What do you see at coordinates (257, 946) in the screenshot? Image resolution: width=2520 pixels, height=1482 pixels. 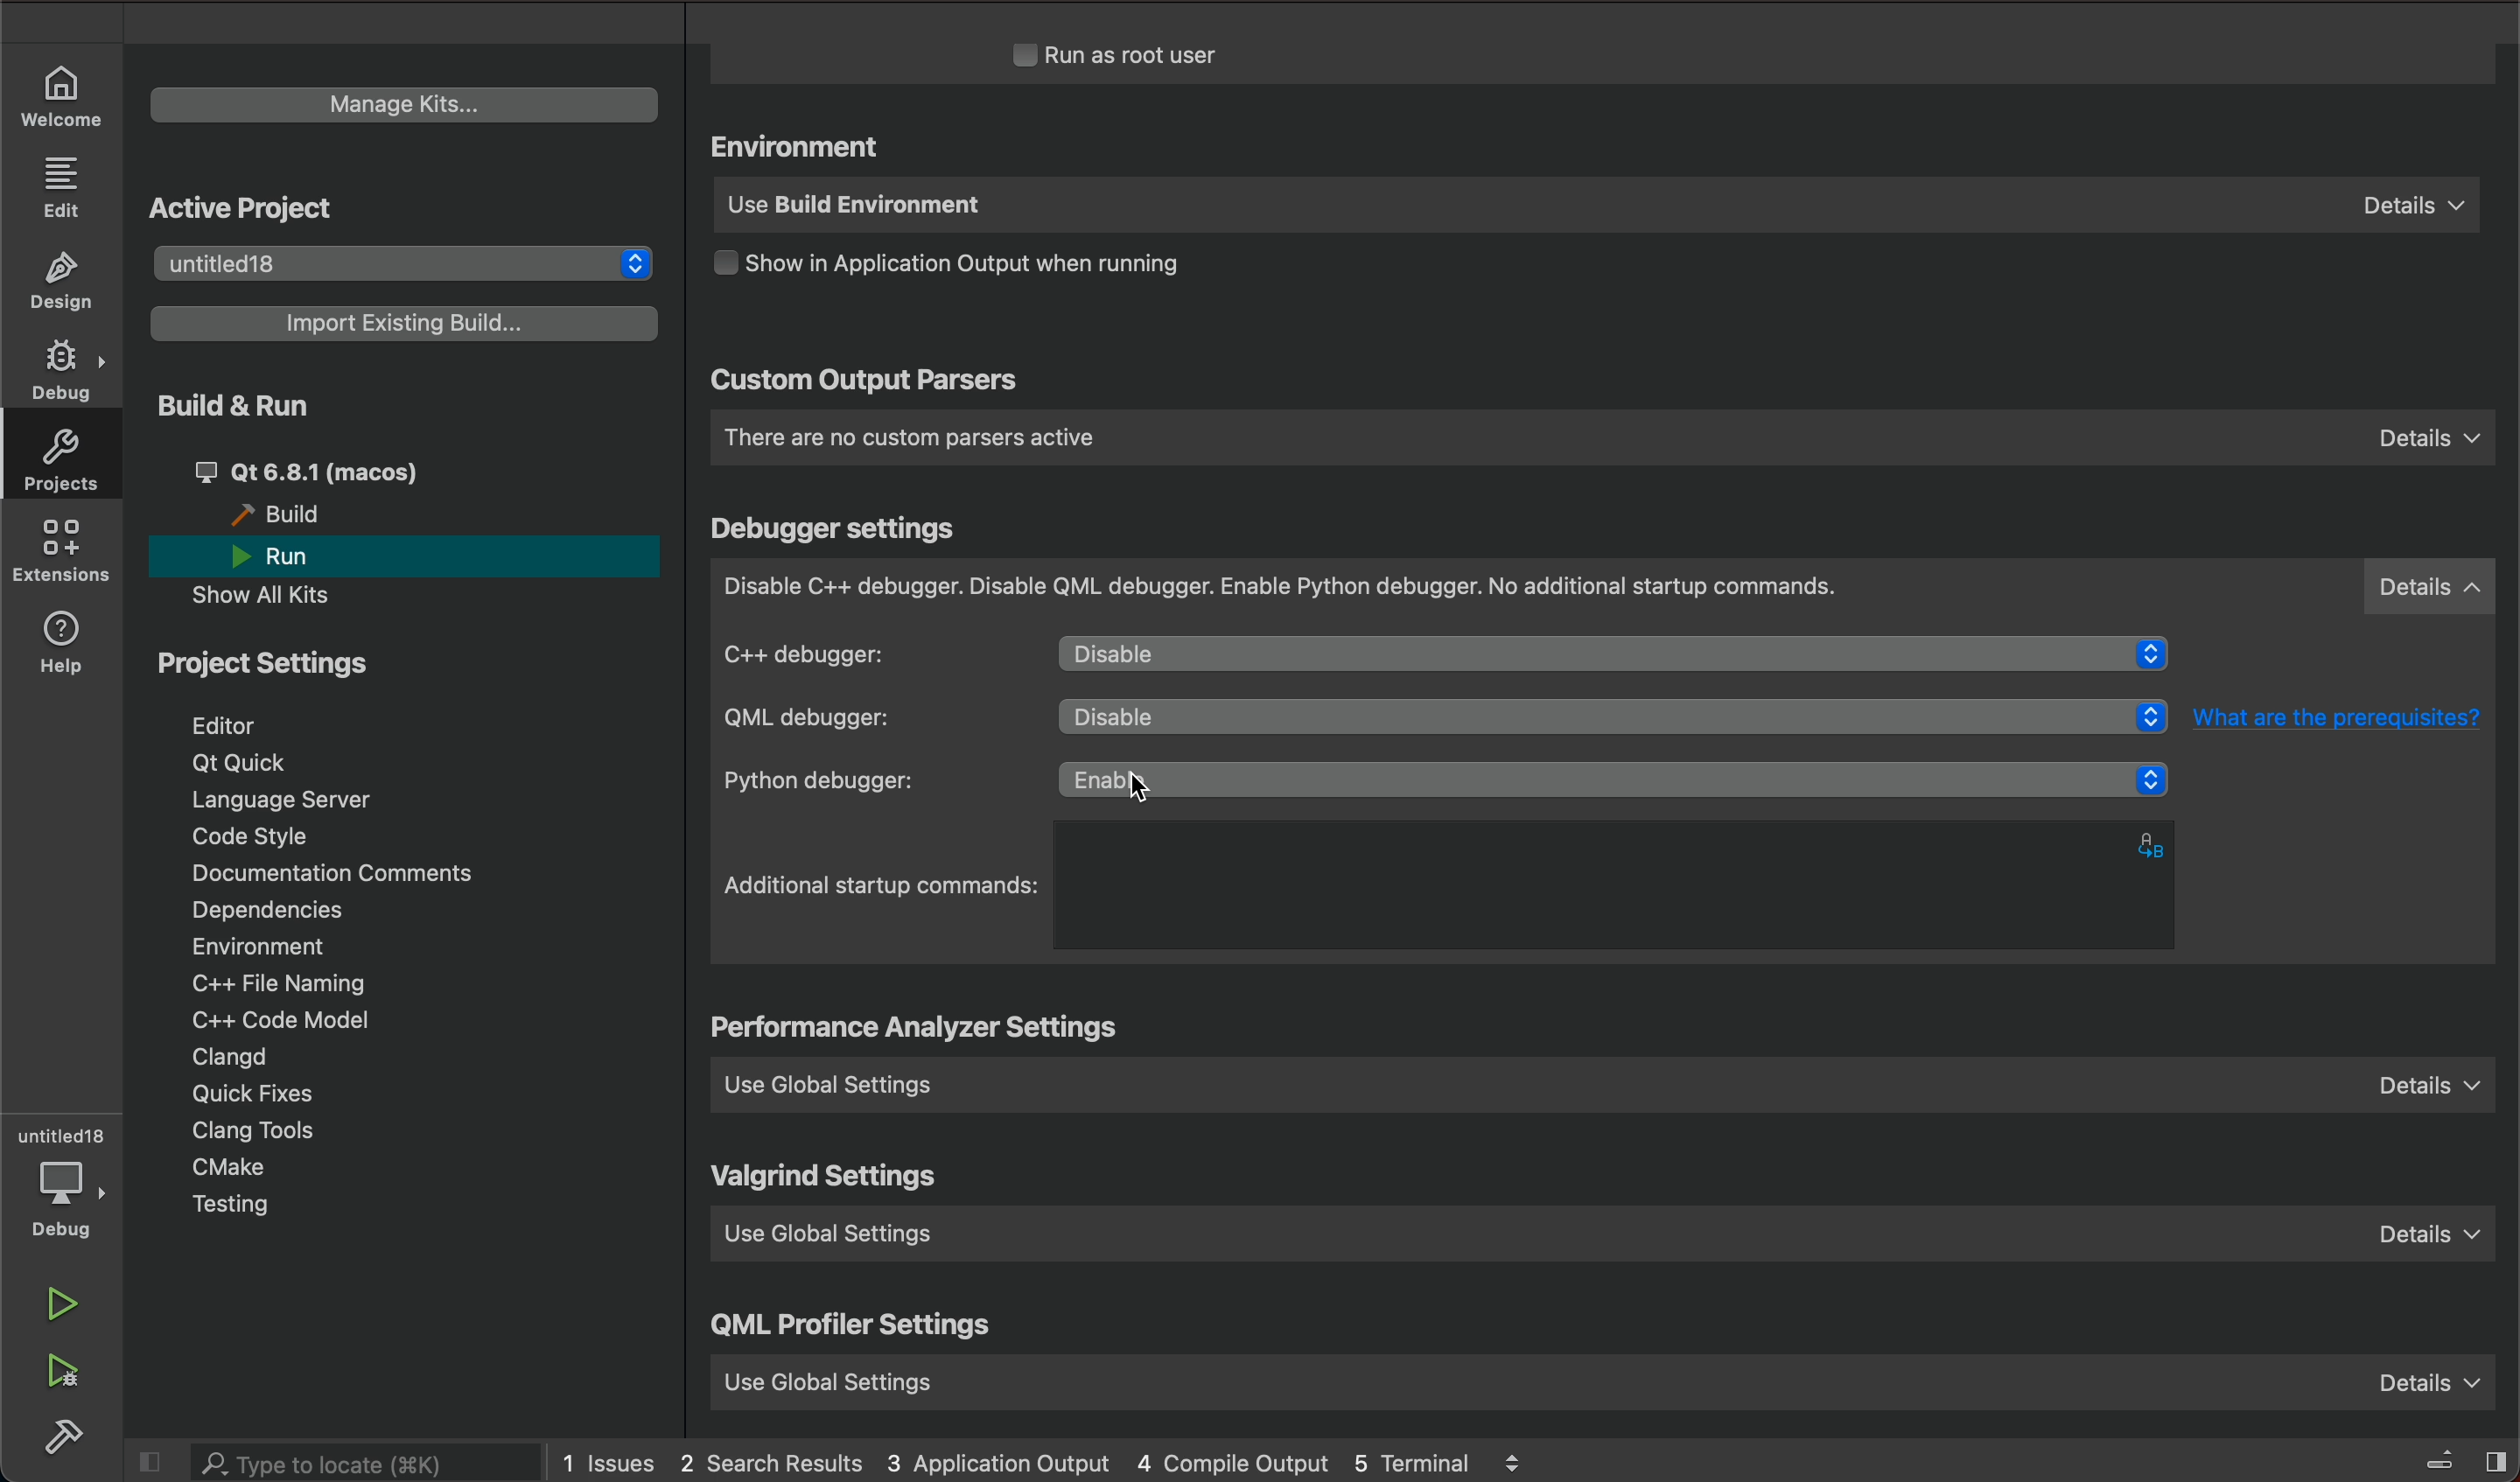 I see `environment` at bounding box center [257, 946].